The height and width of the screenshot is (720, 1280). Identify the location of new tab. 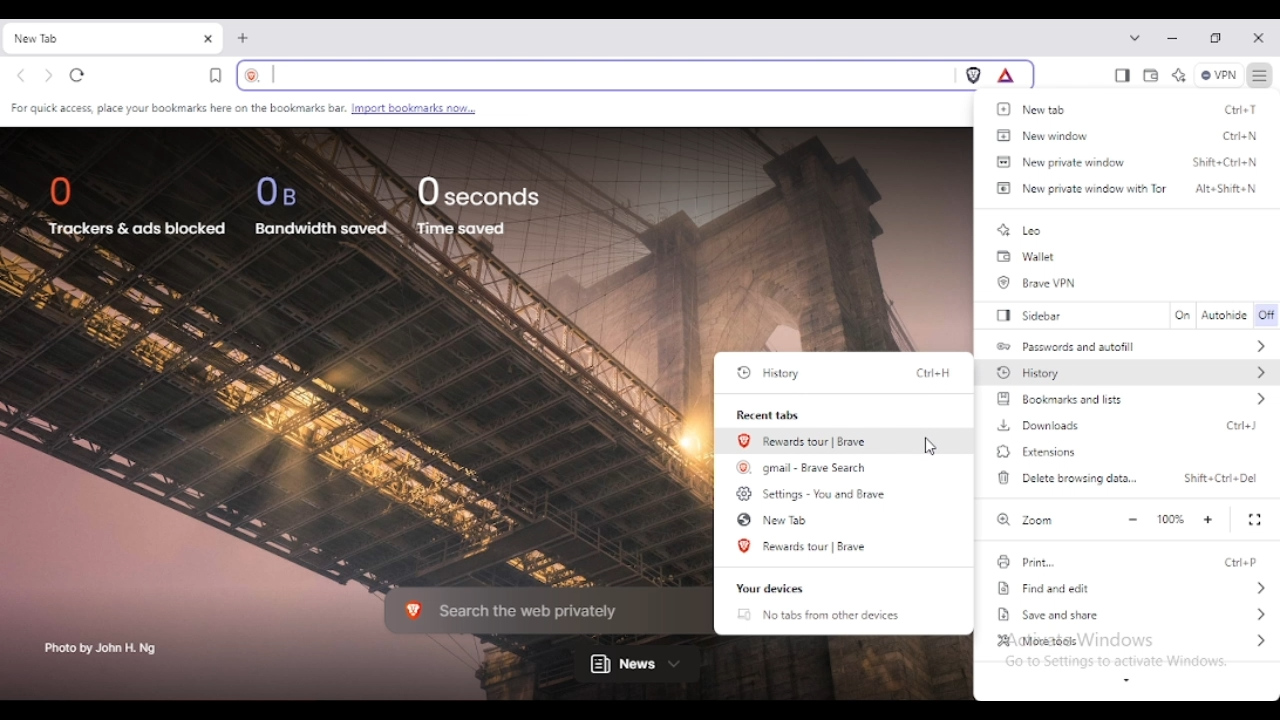
(773, 519).